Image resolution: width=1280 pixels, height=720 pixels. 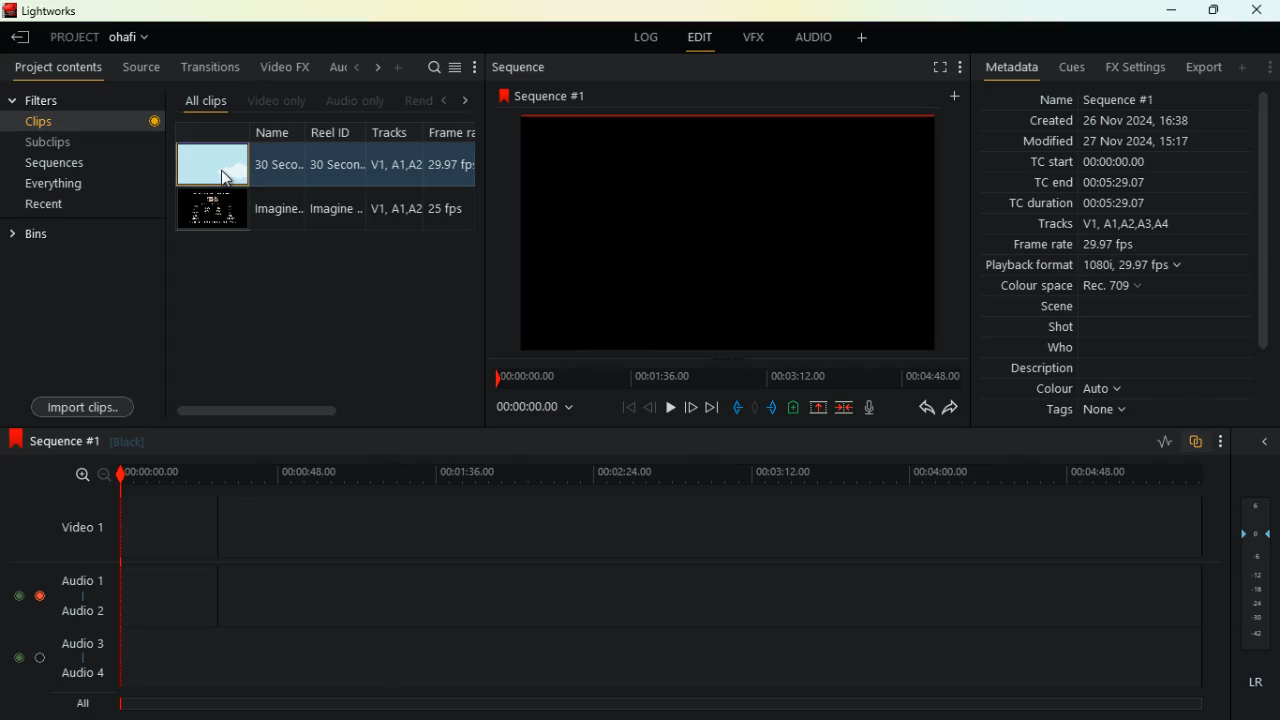 I want to click on zoom, so click(x=82, y=474).